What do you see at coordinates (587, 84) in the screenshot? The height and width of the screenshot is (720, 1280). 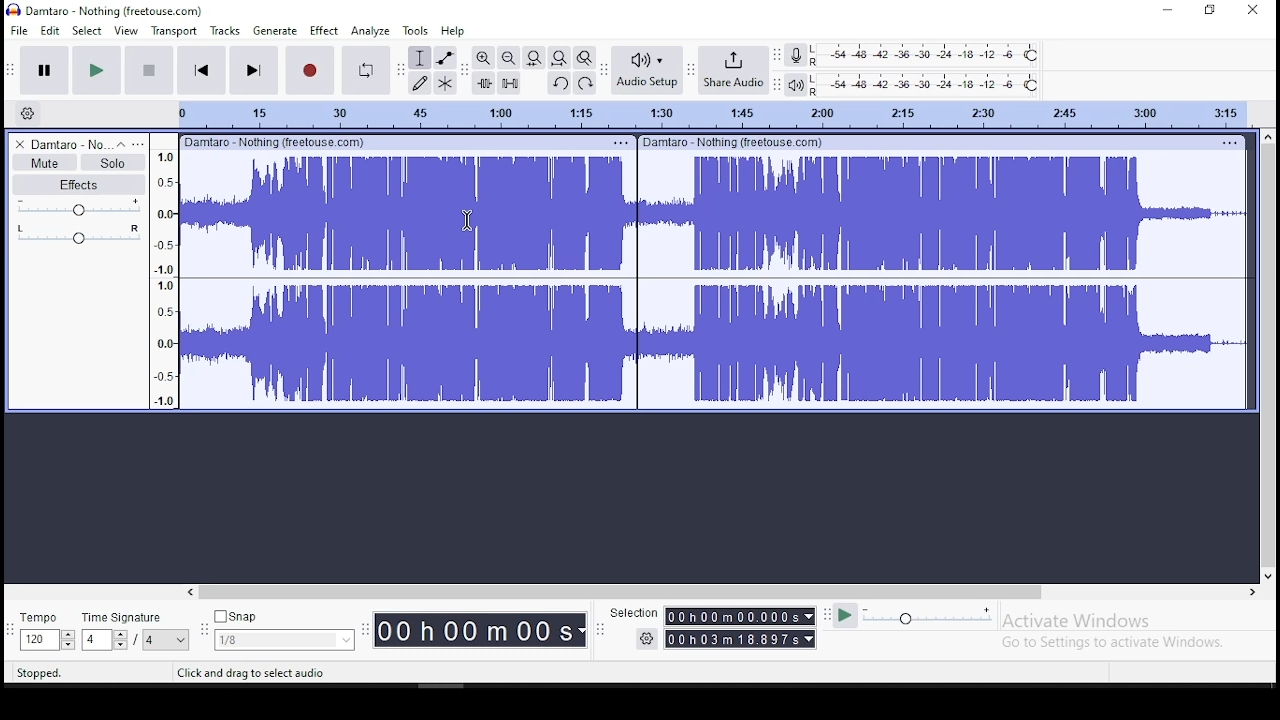 I see `redo` at bounding box center [587, 84].